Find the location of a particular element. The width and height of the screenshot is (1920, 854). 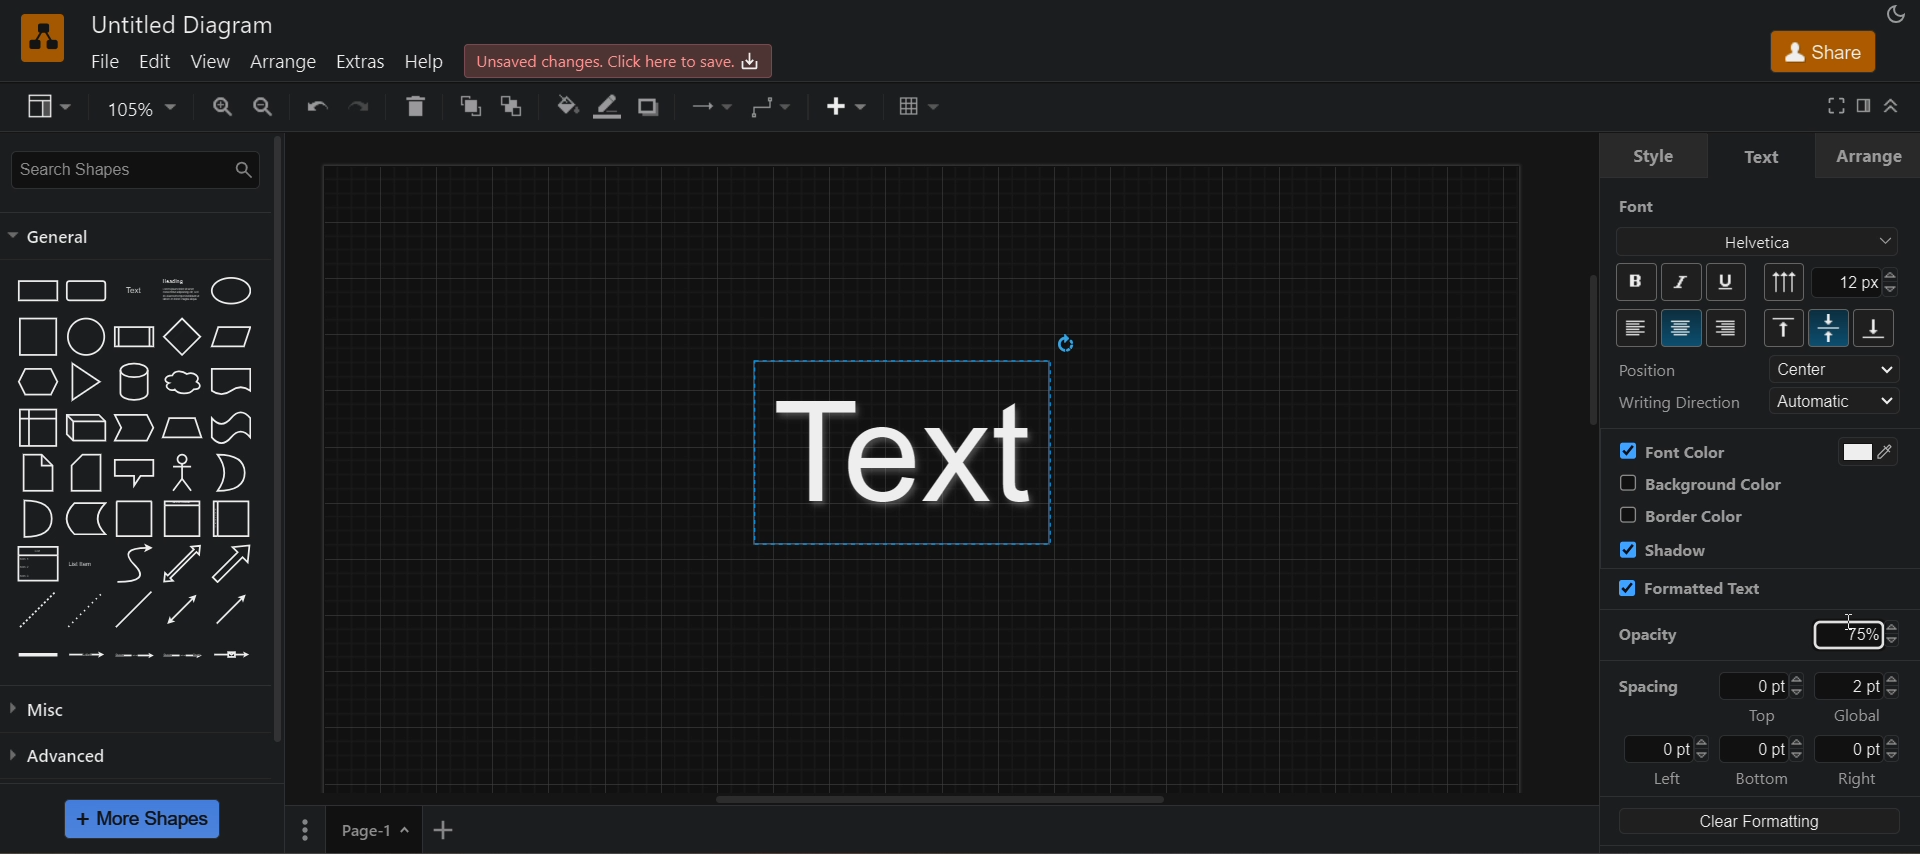

automatic is located at coordinates (1838, 401).